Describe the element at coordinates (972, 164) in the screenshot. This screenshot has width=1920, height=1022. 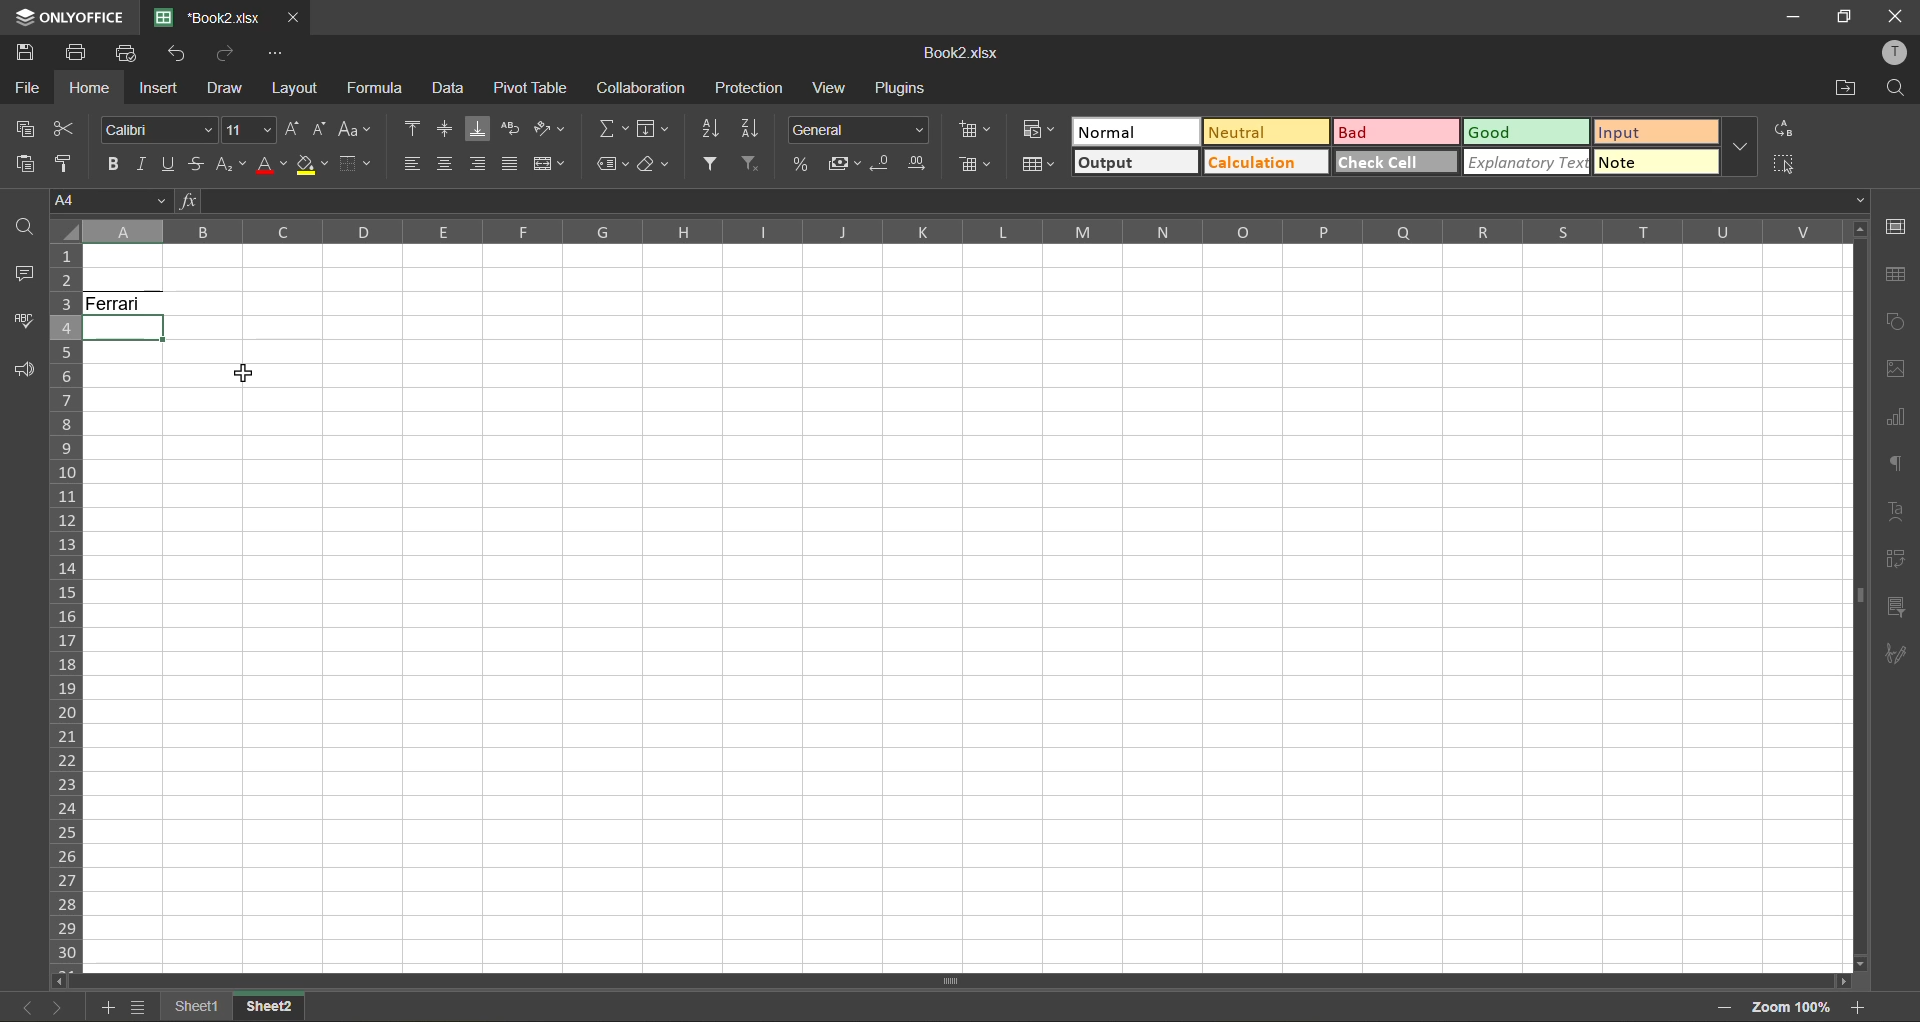
I see `delete cells` at that location.